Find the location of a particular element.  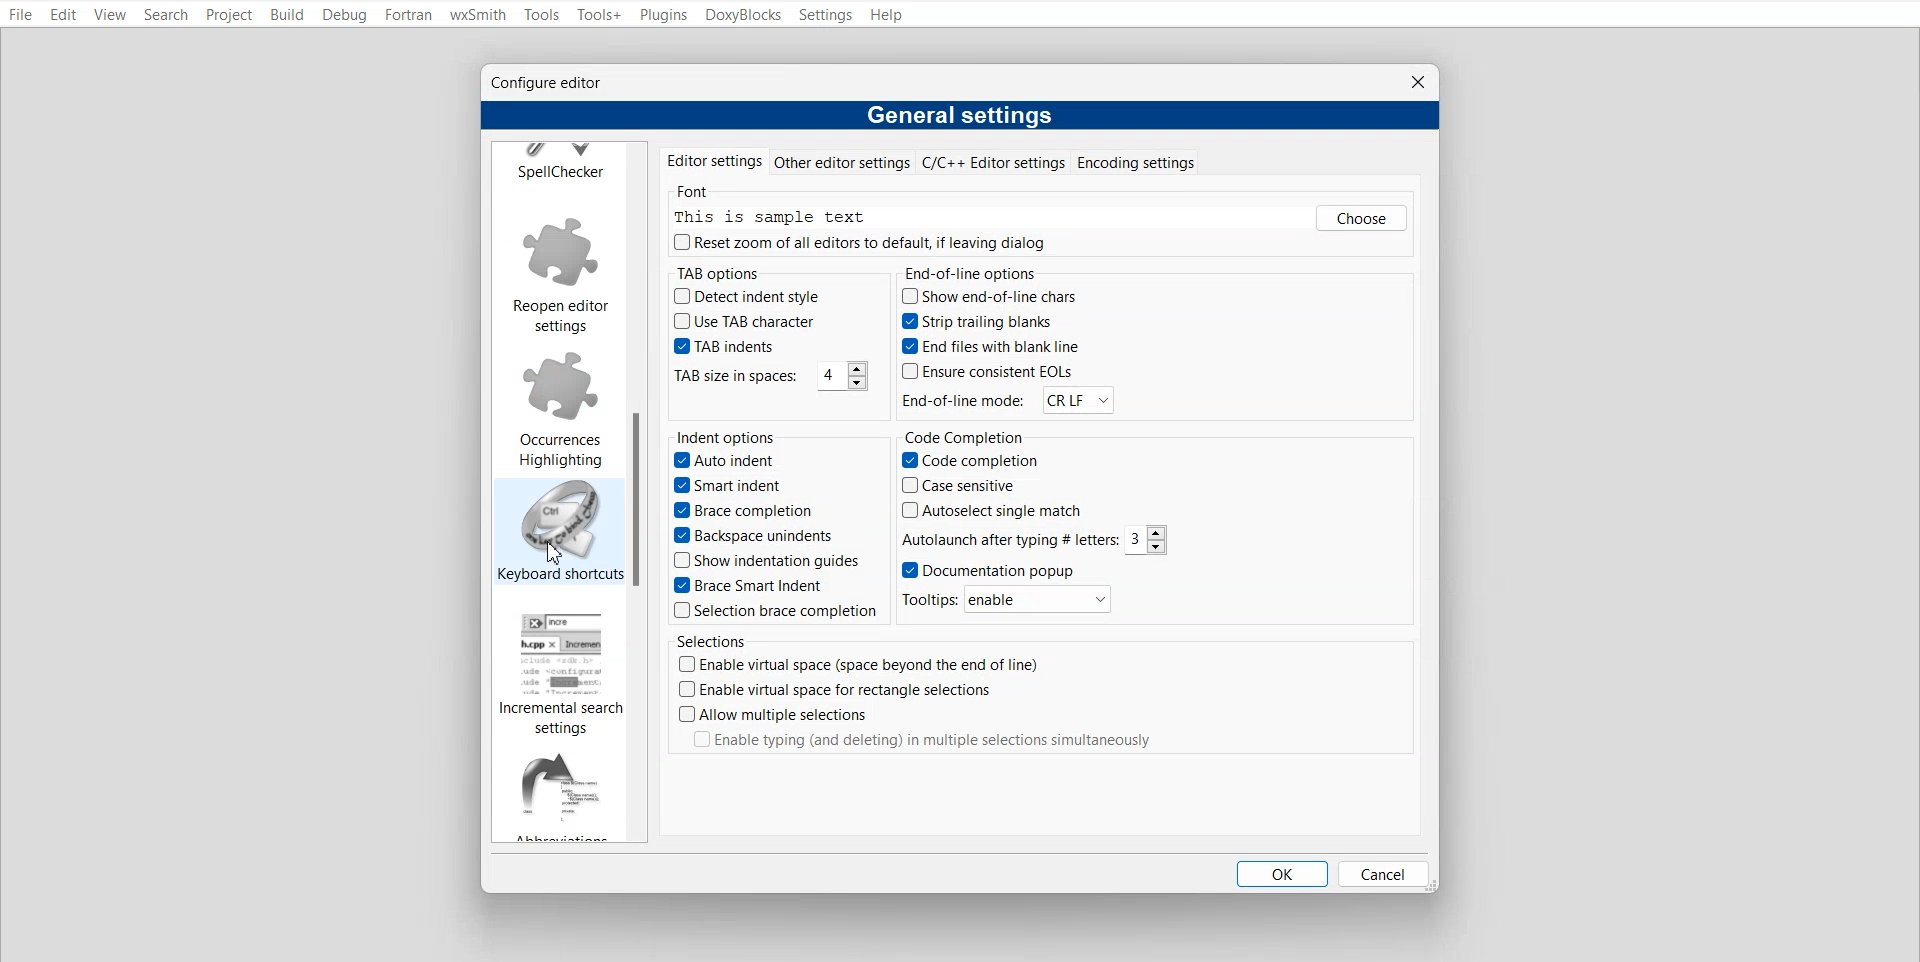

Close is located at coordinates (1416, 82).